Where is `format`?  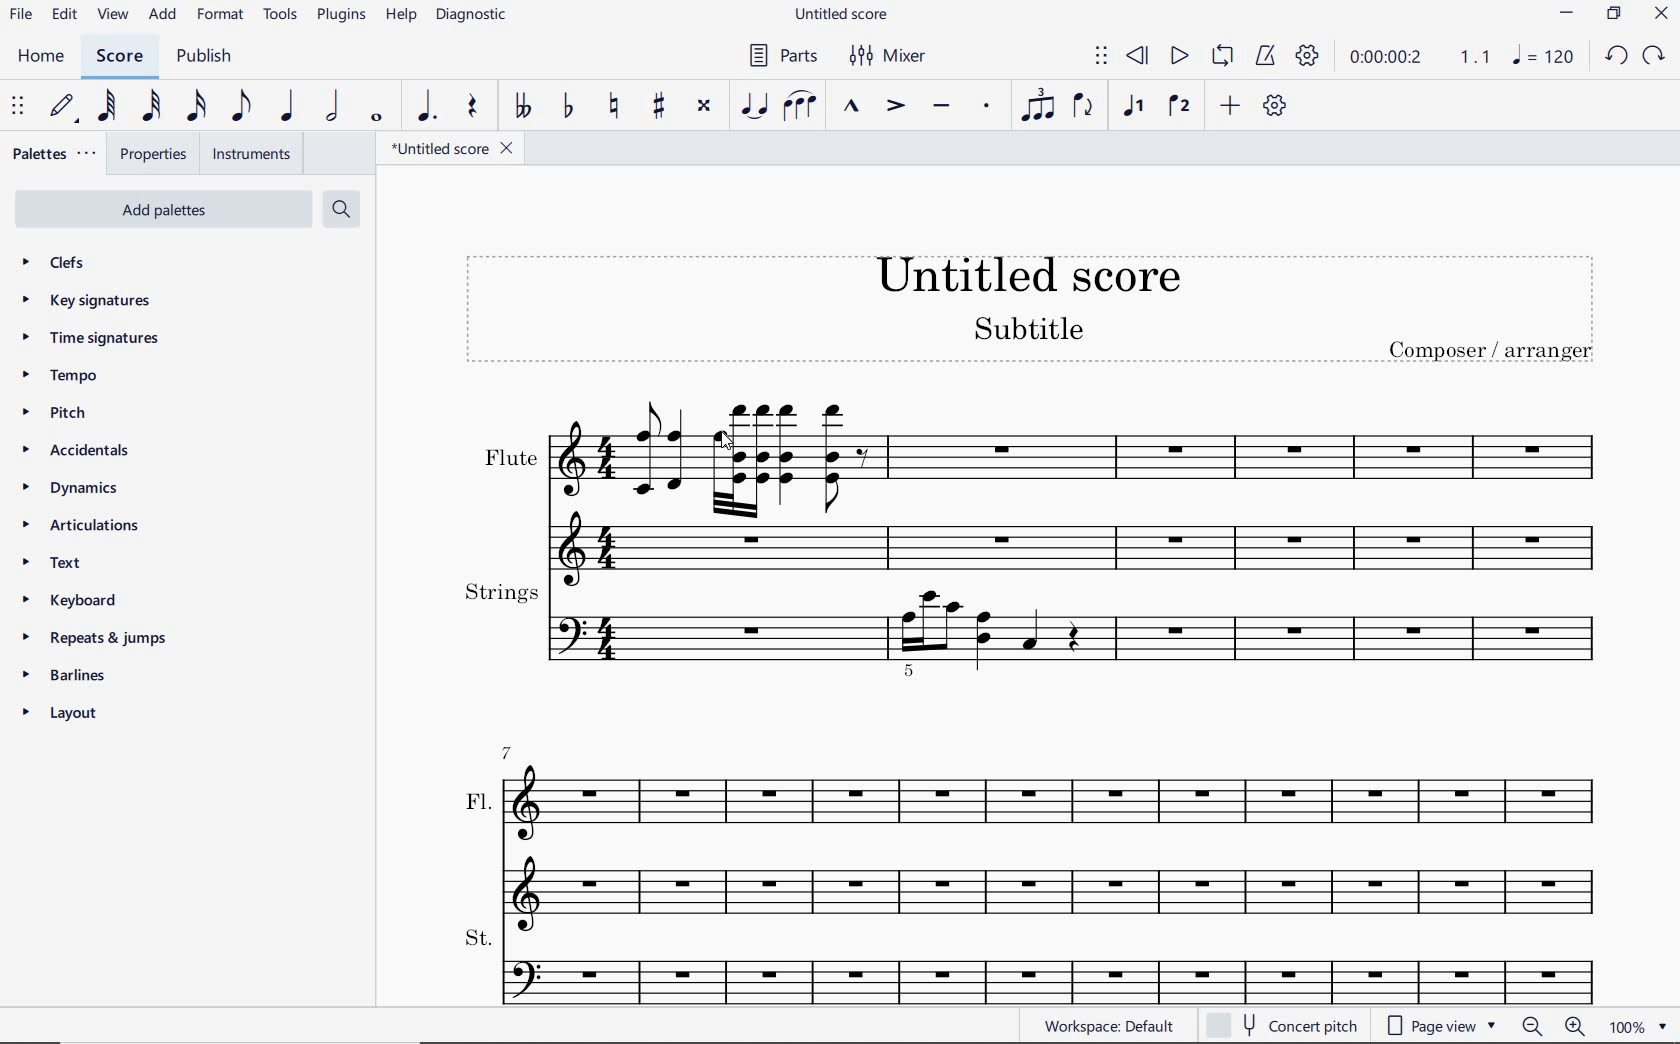
format is located at coordinates (221, 16).